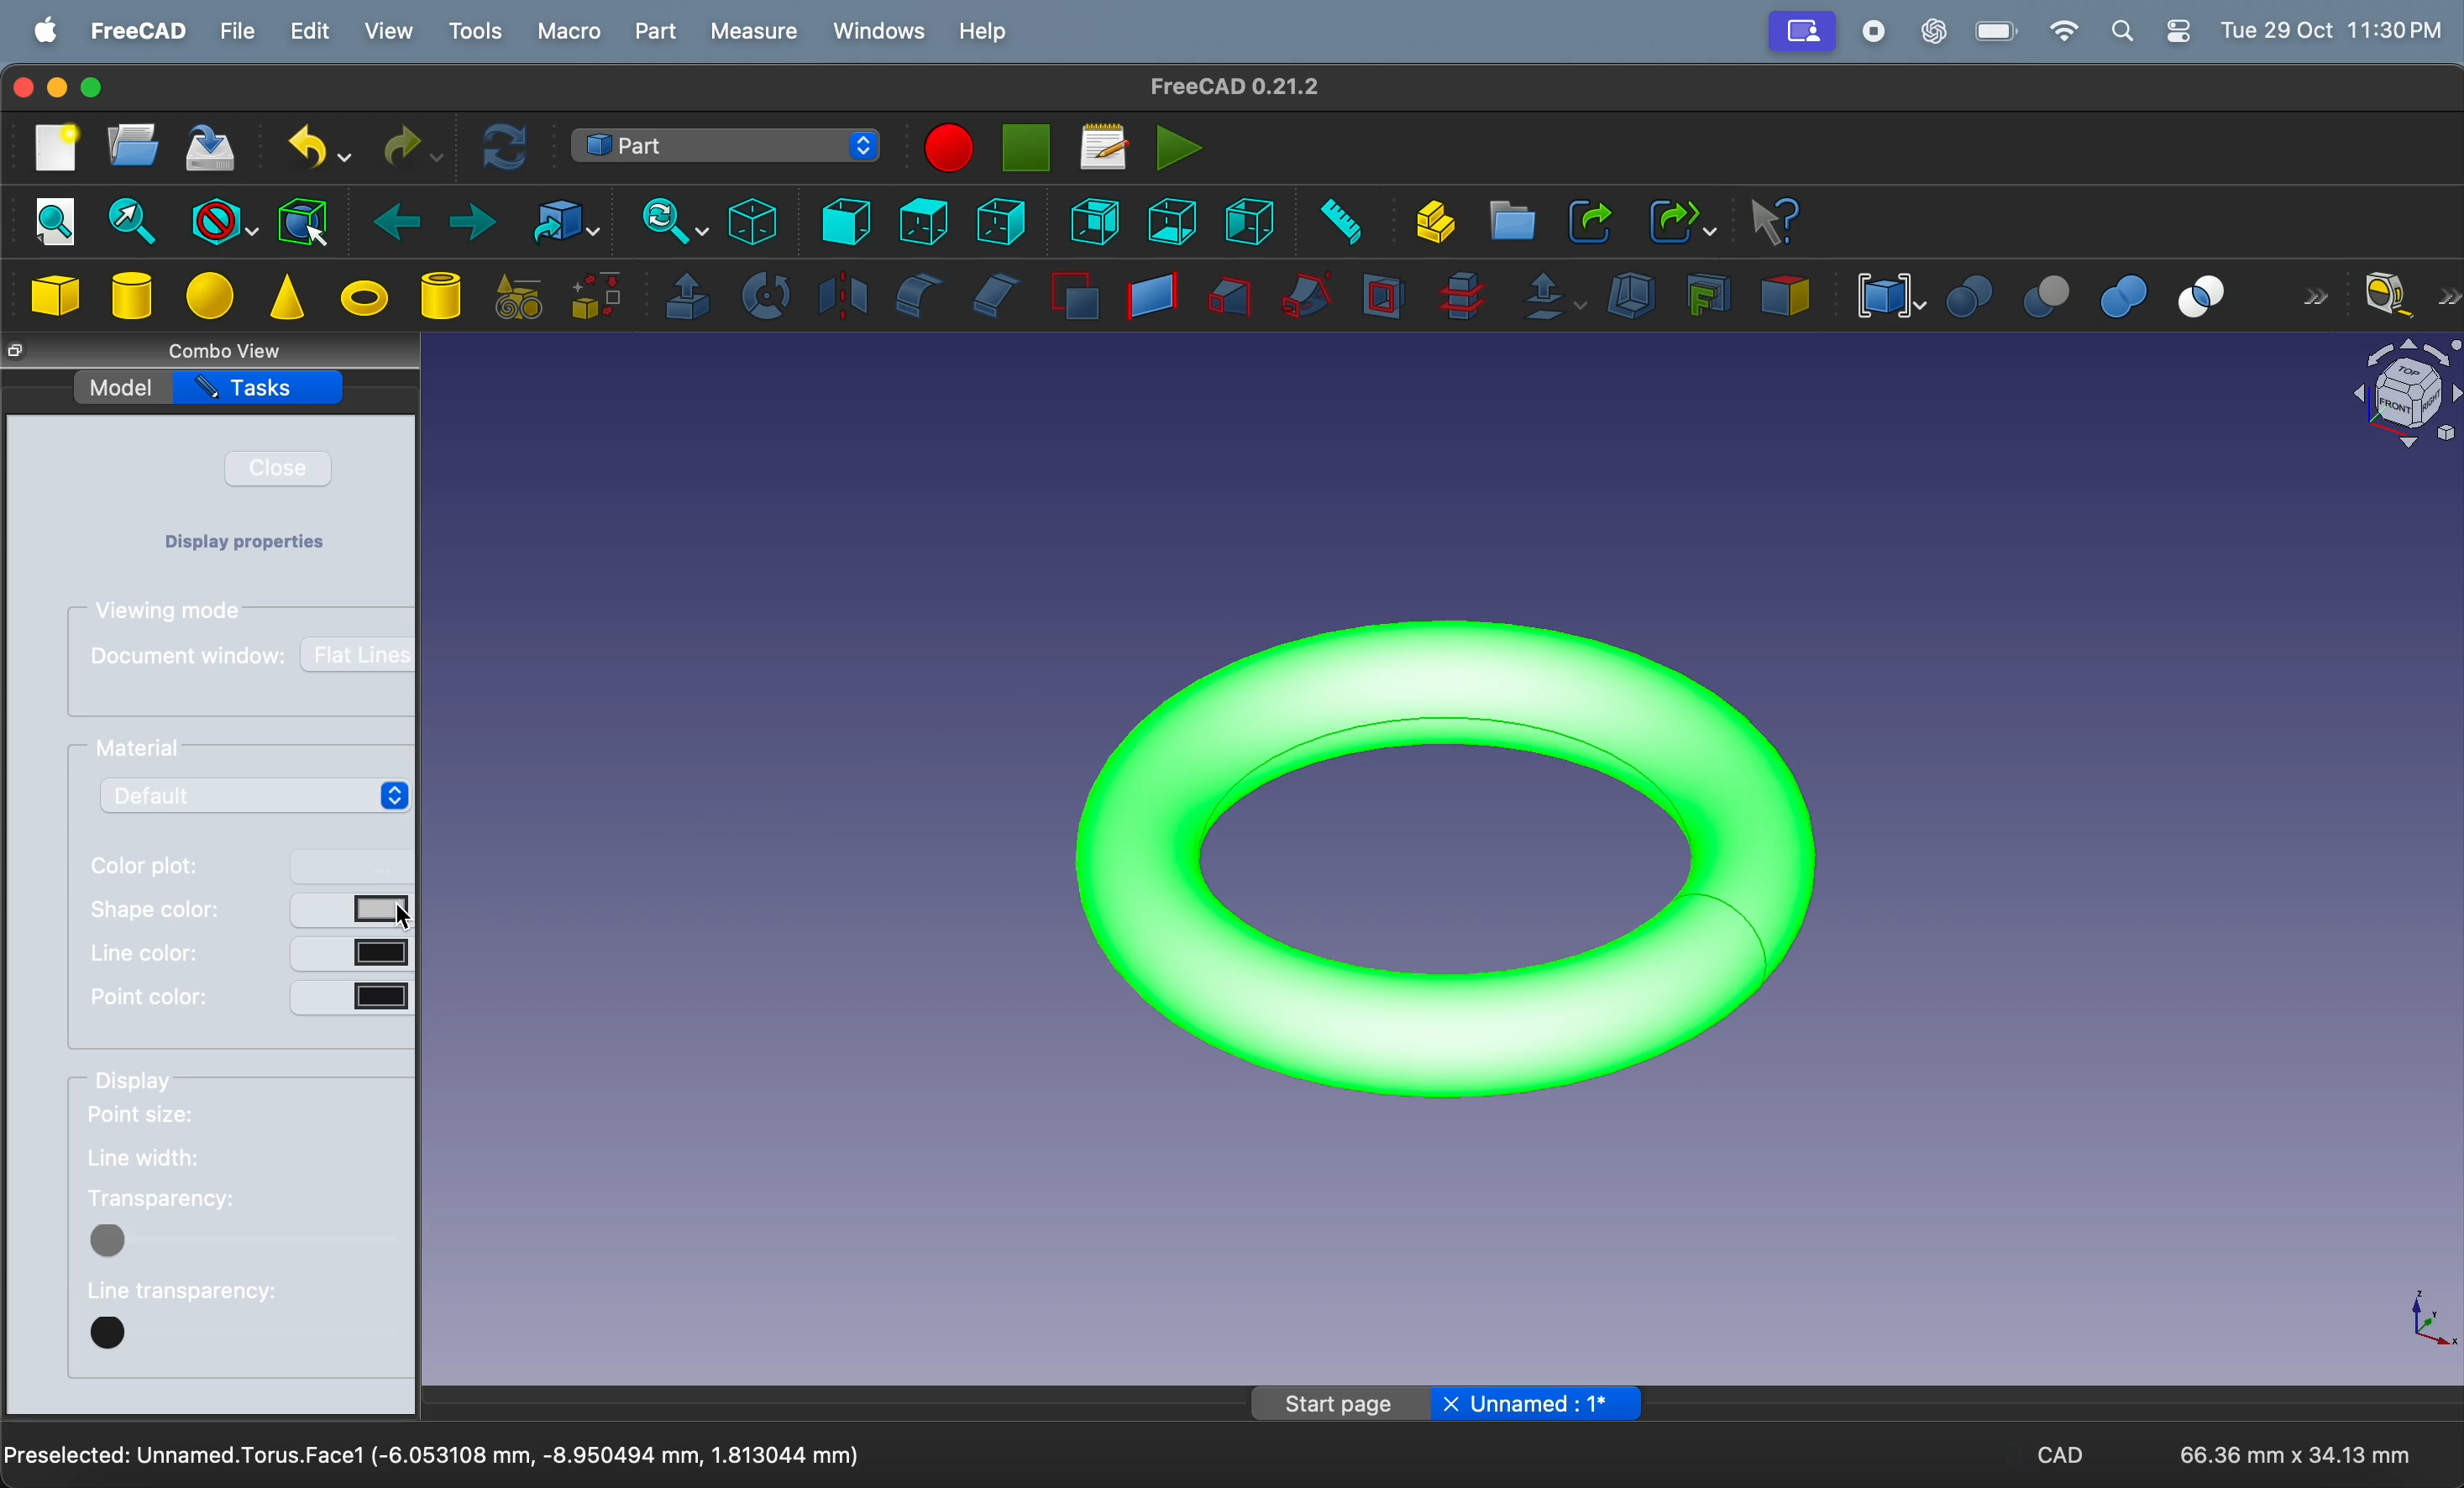 This screenshot has width=2464, height=1488. Describe the element at coordinates (1428, 221) in the screenshot. I see `create part` at that location.